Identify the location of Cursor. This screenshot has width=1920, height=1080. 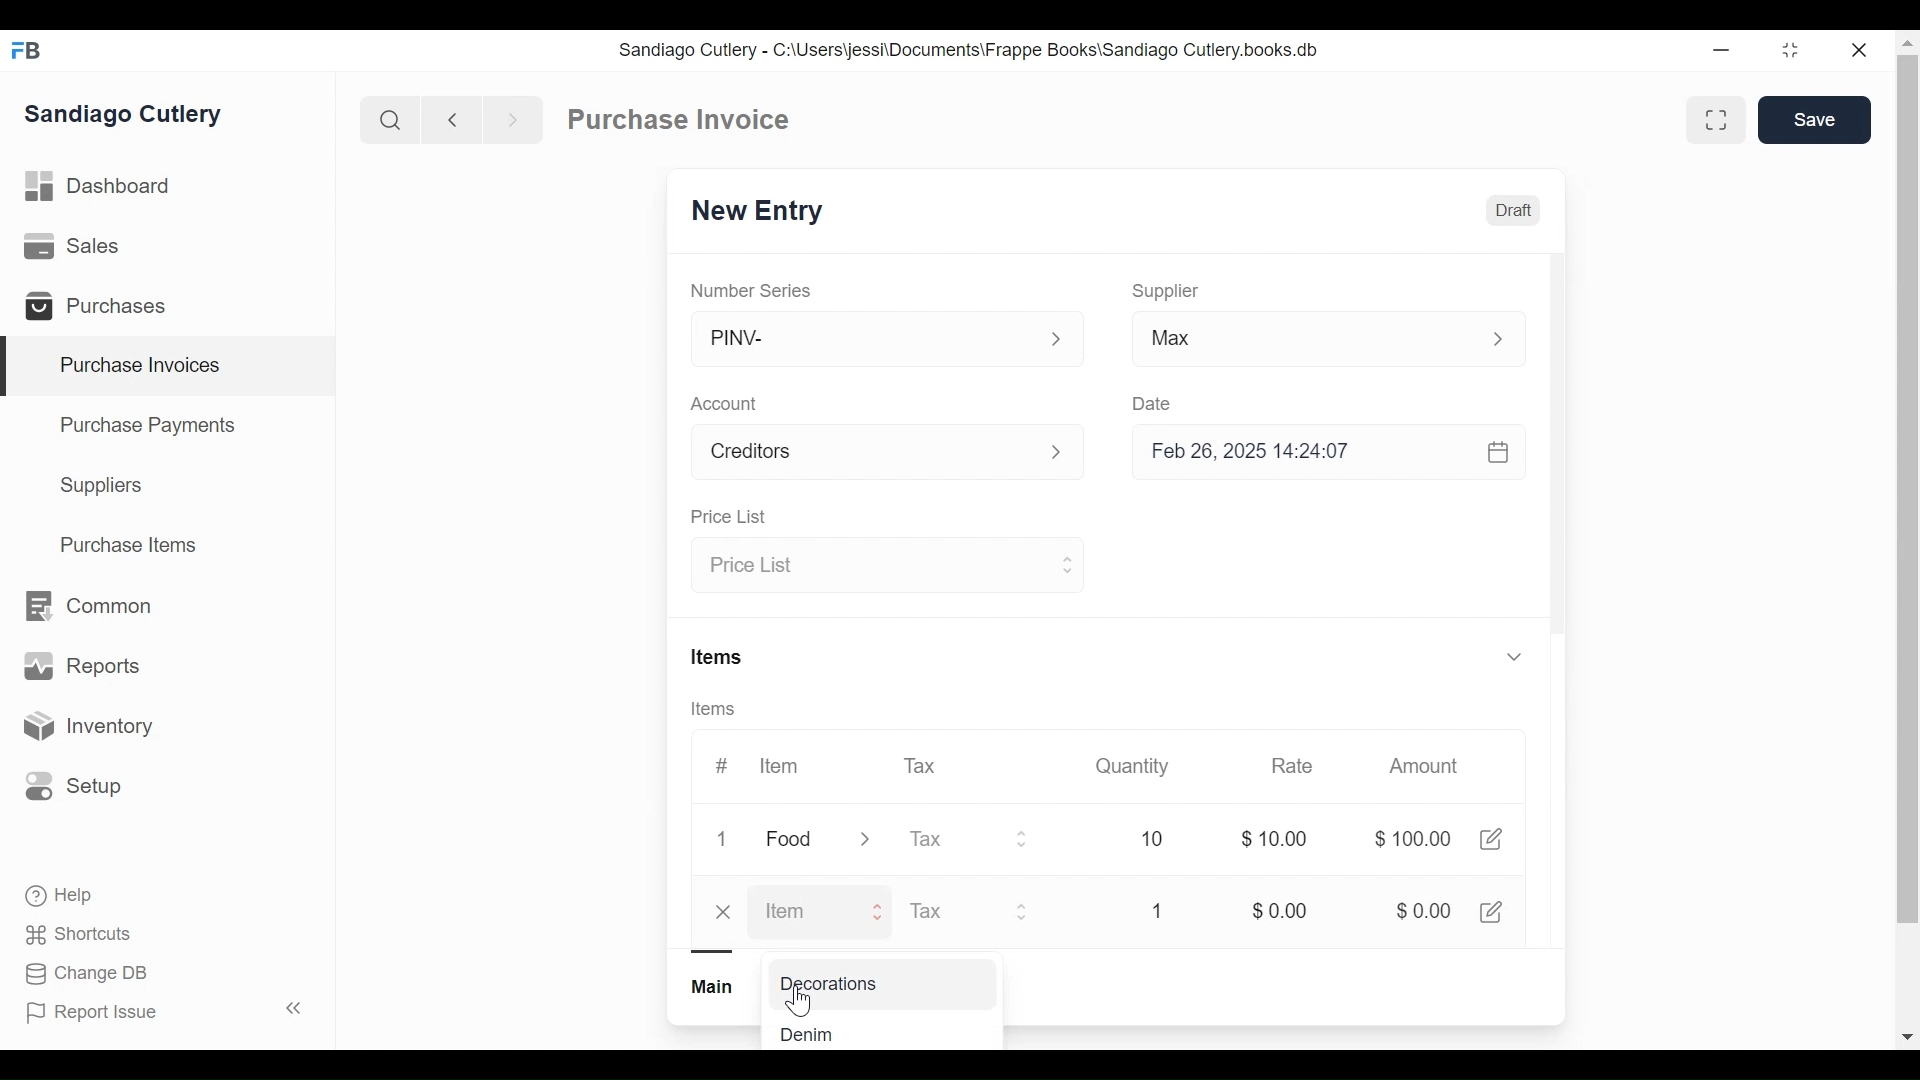
(805, 1002).